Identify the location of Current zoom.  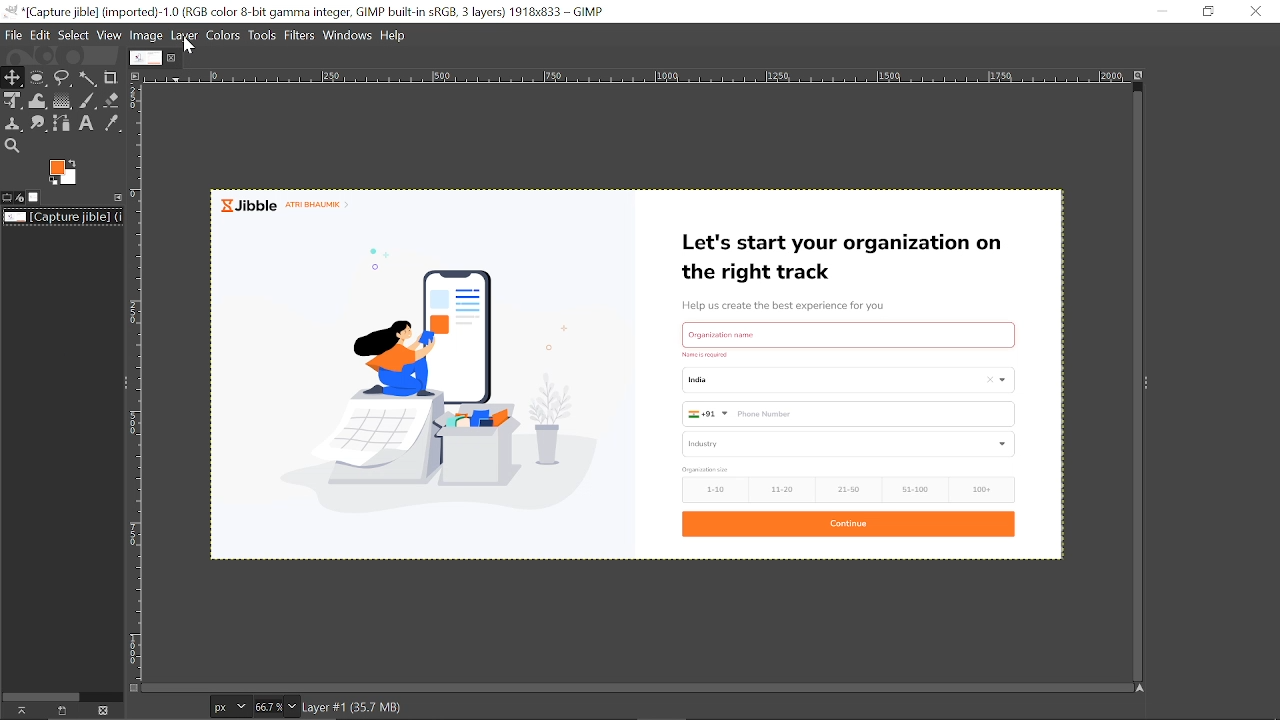
(266, 706).